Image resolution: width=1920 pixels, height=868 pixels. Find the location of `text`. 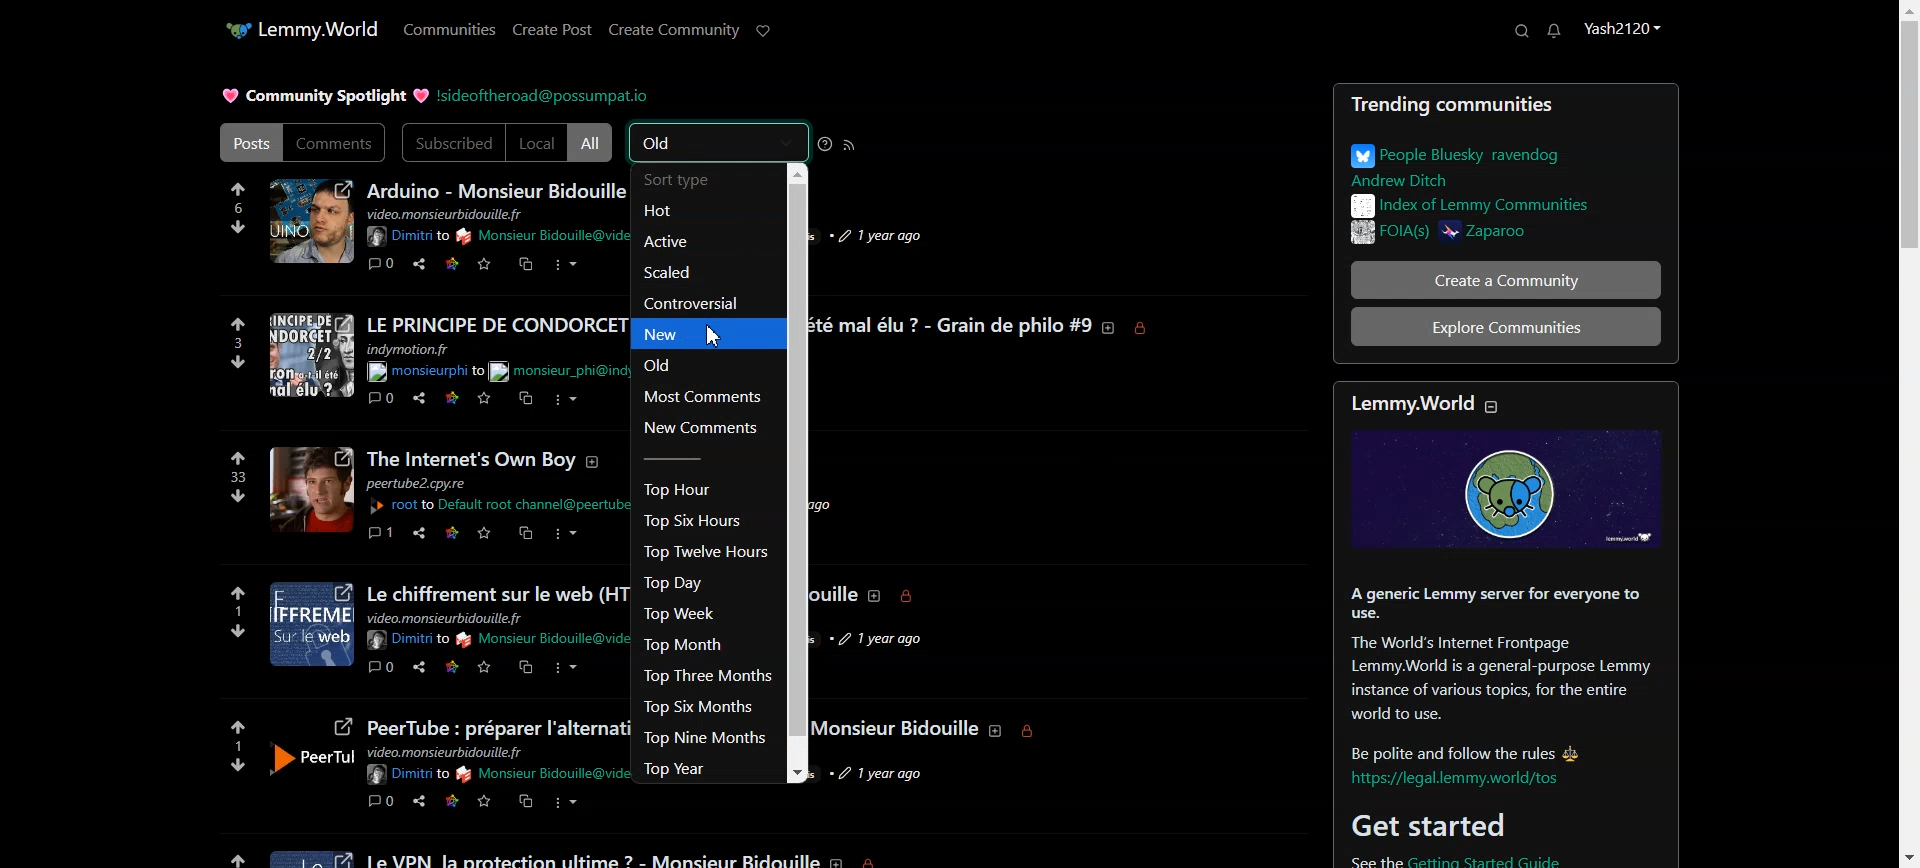

text is located at coordinates (497, 727).